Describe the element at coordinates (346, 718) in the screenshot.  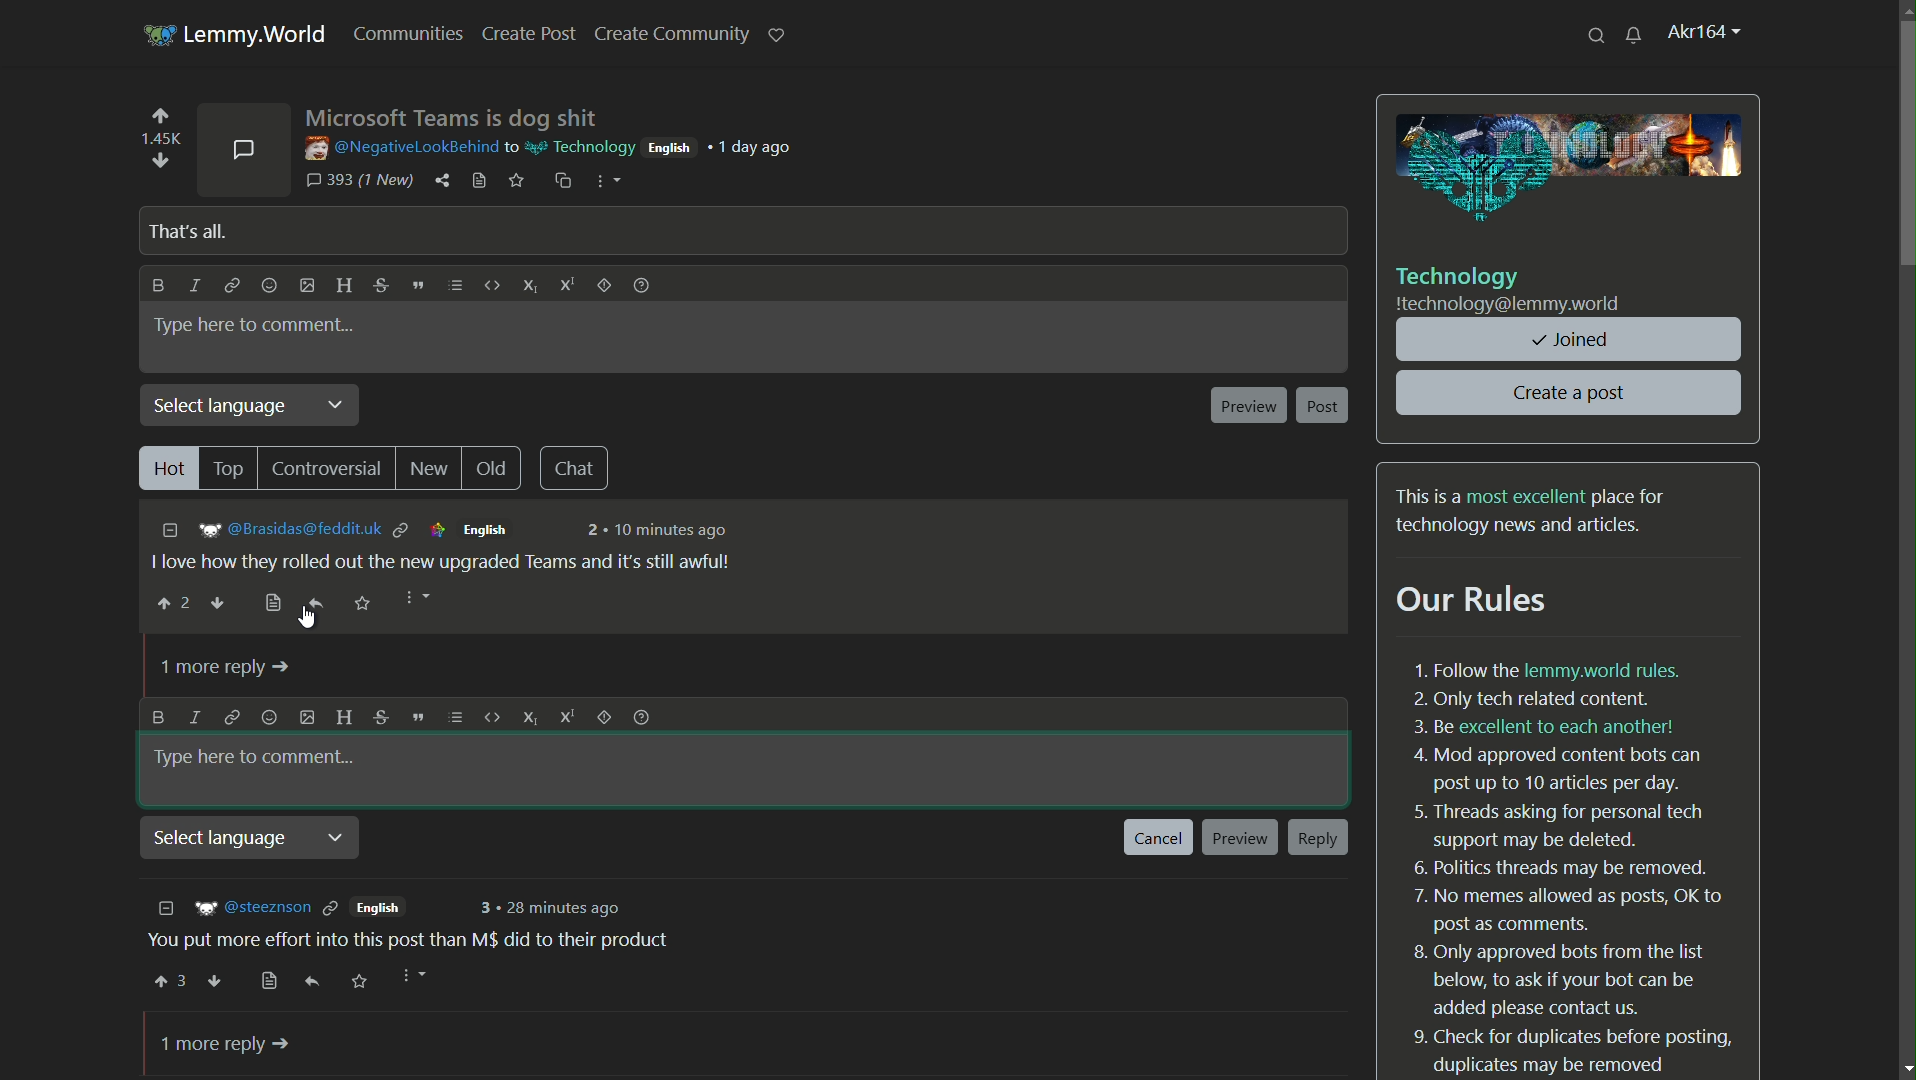
I see `header` at that location.